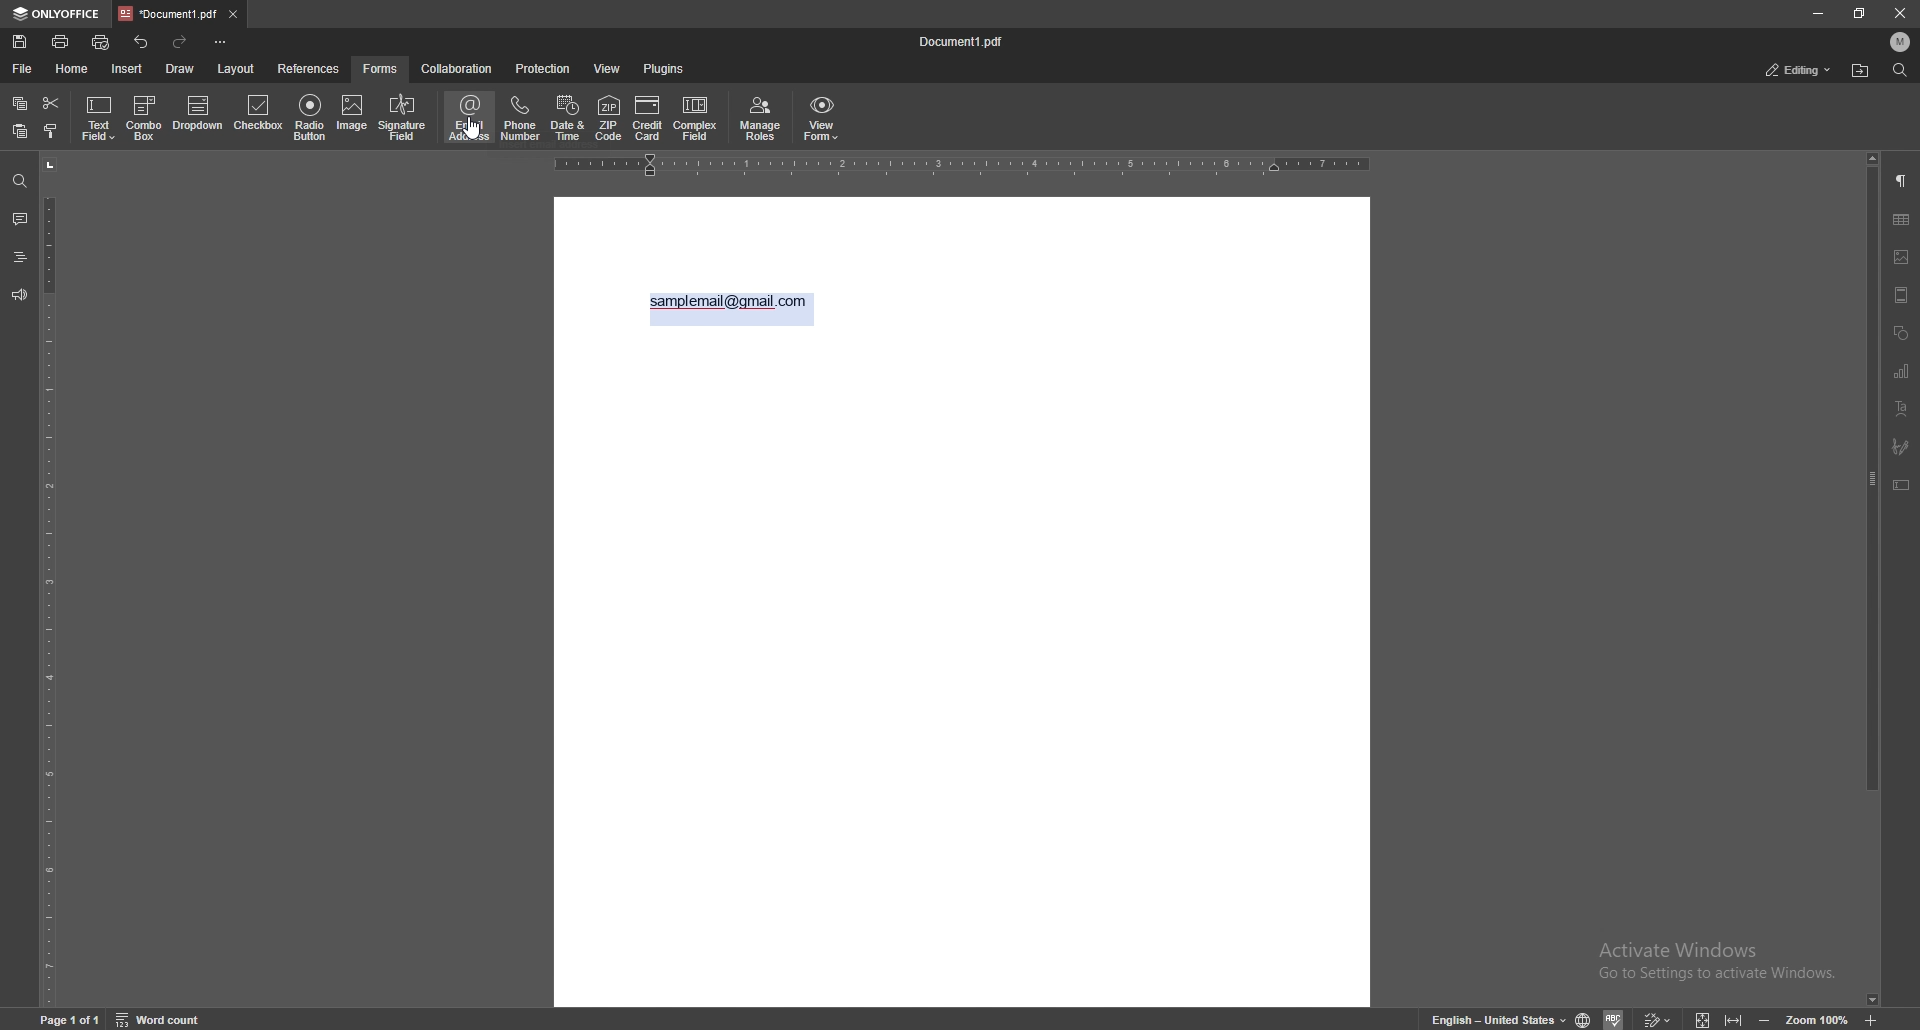  I want to click on resize, so click(1860, 12).